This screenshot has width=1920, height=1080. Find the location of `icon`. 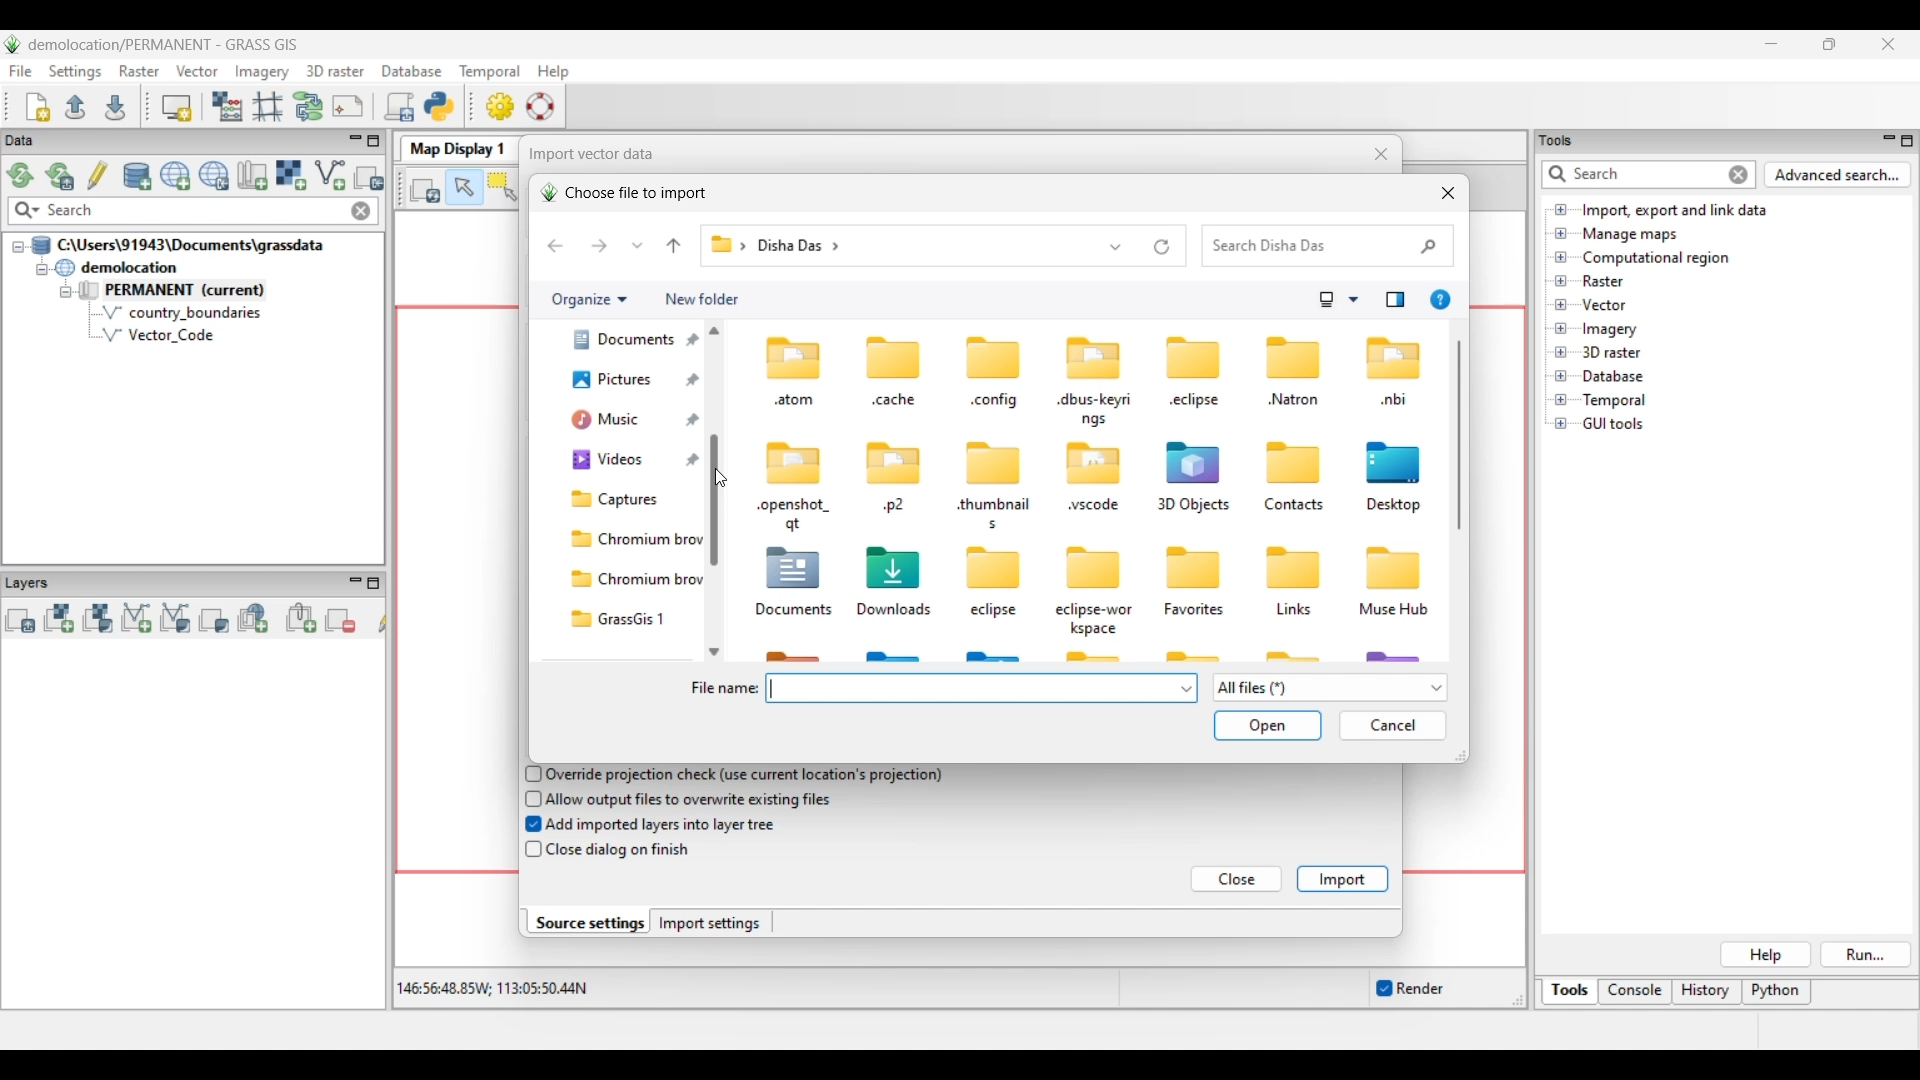

icon is located at coordinates (1197, 461).